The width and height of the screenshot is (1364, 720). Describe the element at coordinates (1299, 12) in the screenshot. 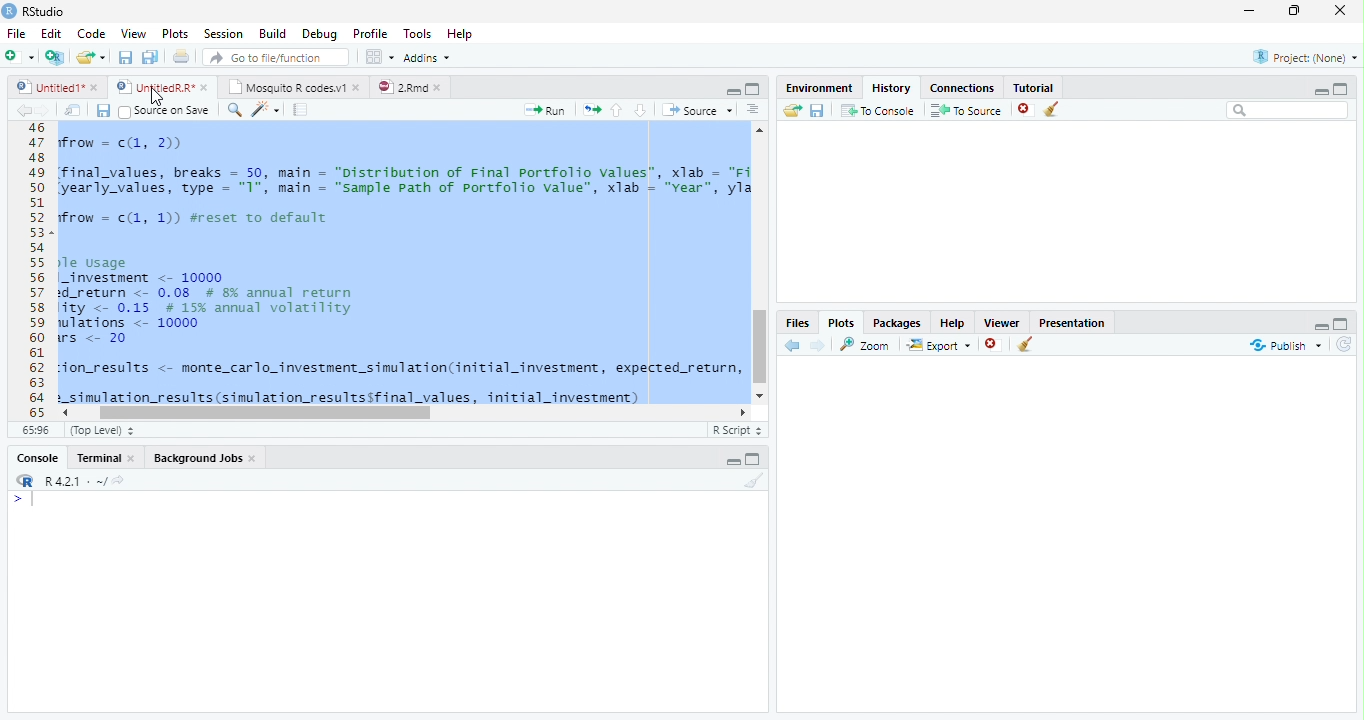

I see `Maximize` at that location.